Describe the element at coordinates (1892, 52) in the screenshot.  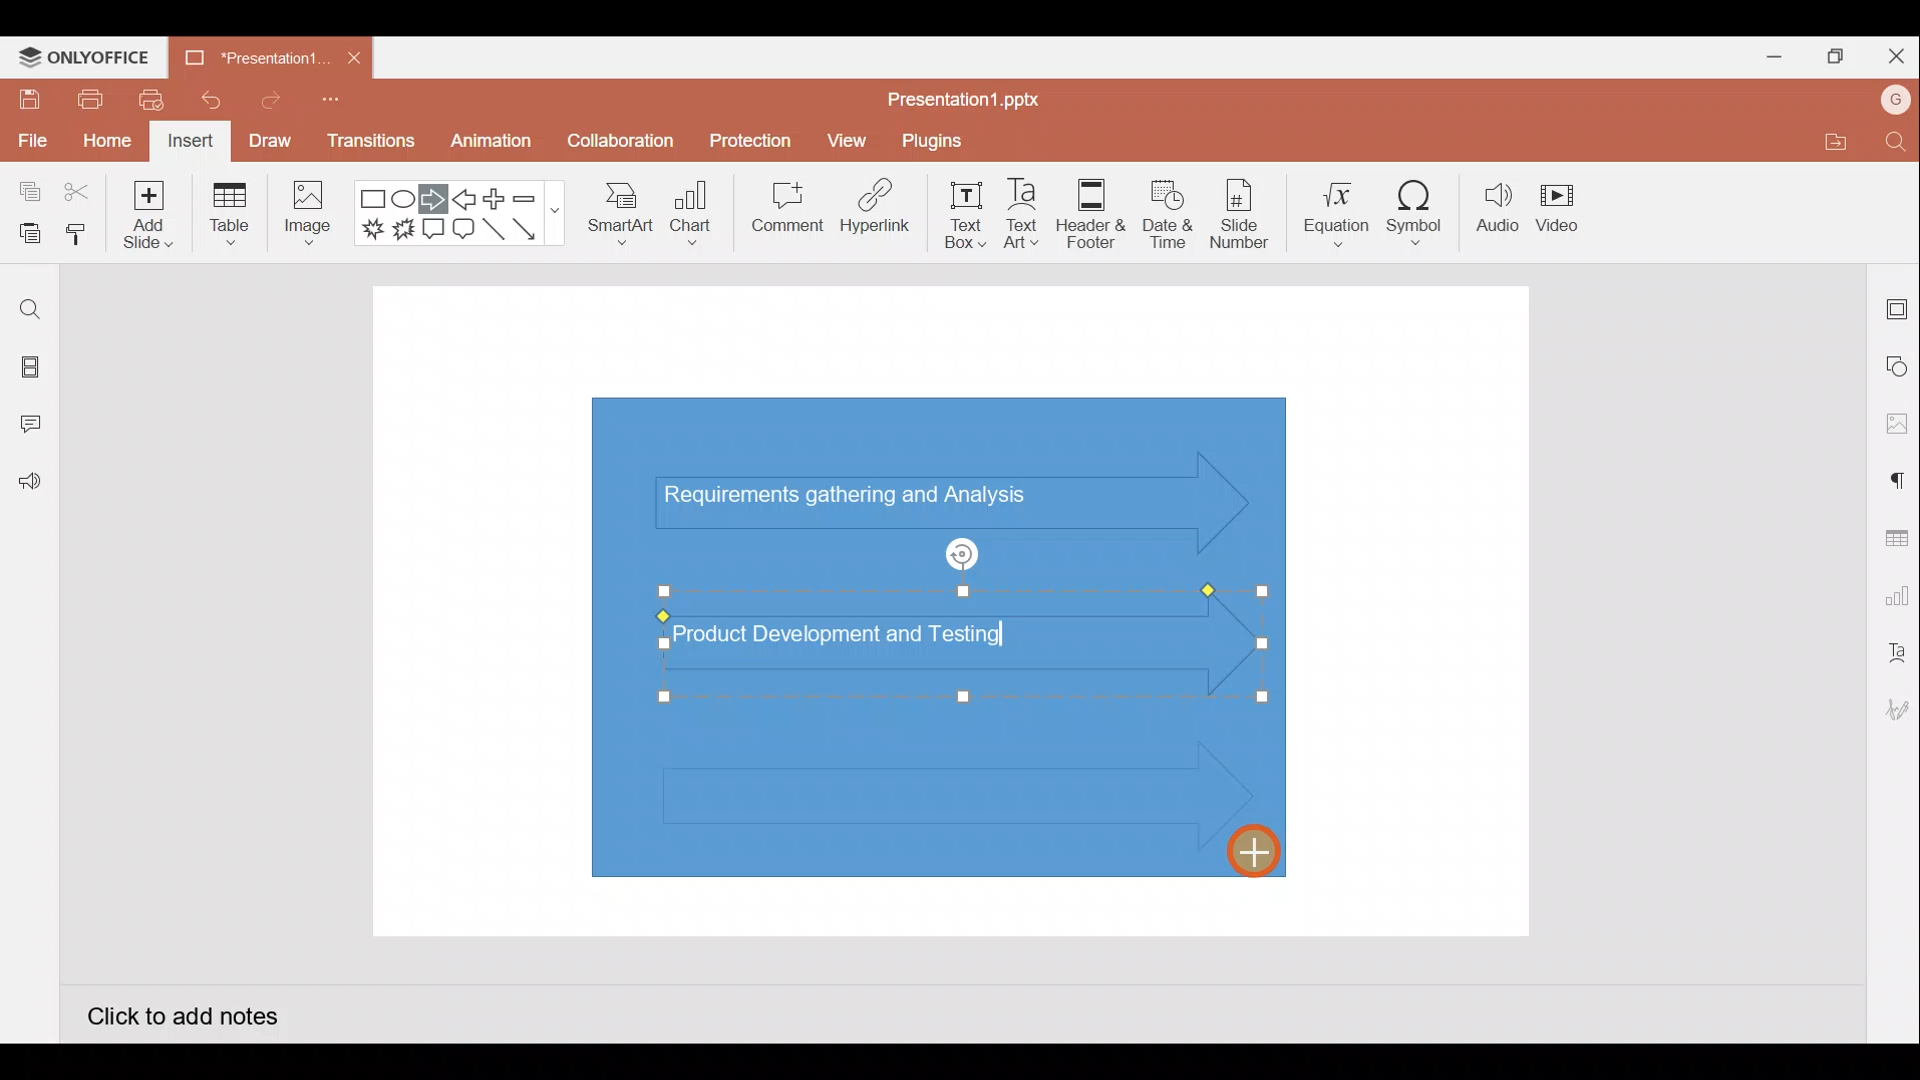
I see `Close` at that location.